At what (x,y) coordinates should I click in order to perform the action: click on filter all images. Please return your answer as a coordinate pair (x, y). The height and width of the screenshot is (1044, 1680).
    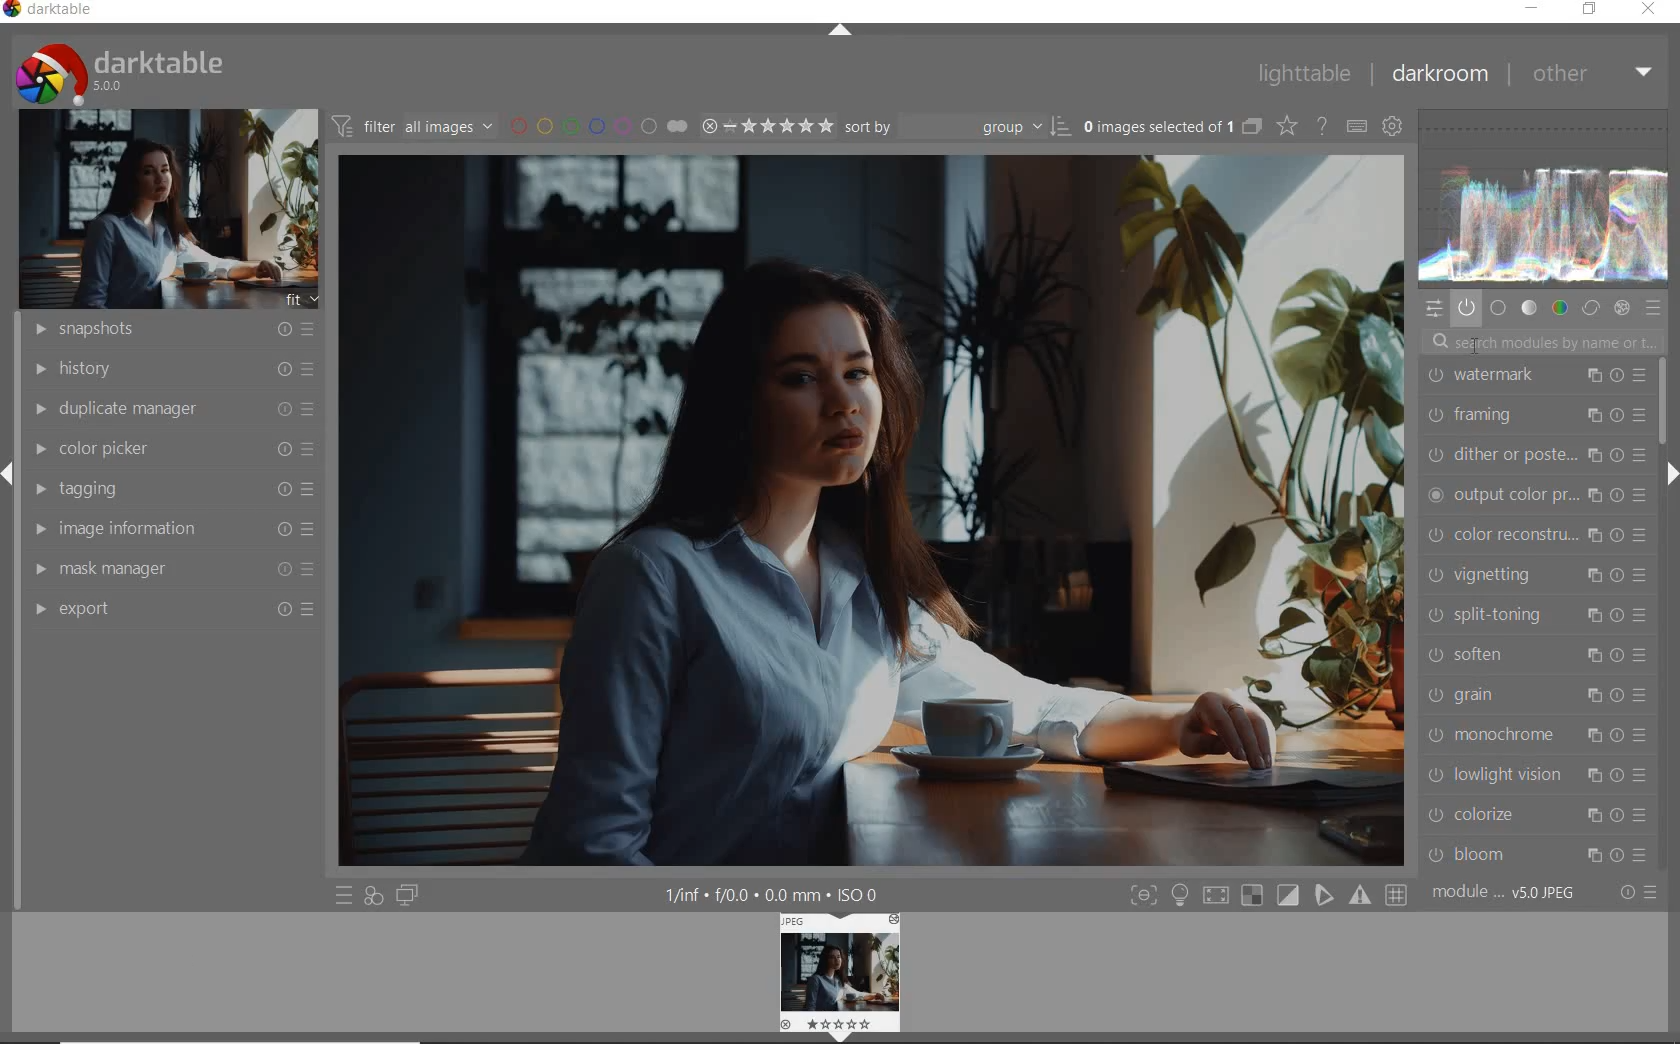
    Looking at the image, I should click on (412, 125).